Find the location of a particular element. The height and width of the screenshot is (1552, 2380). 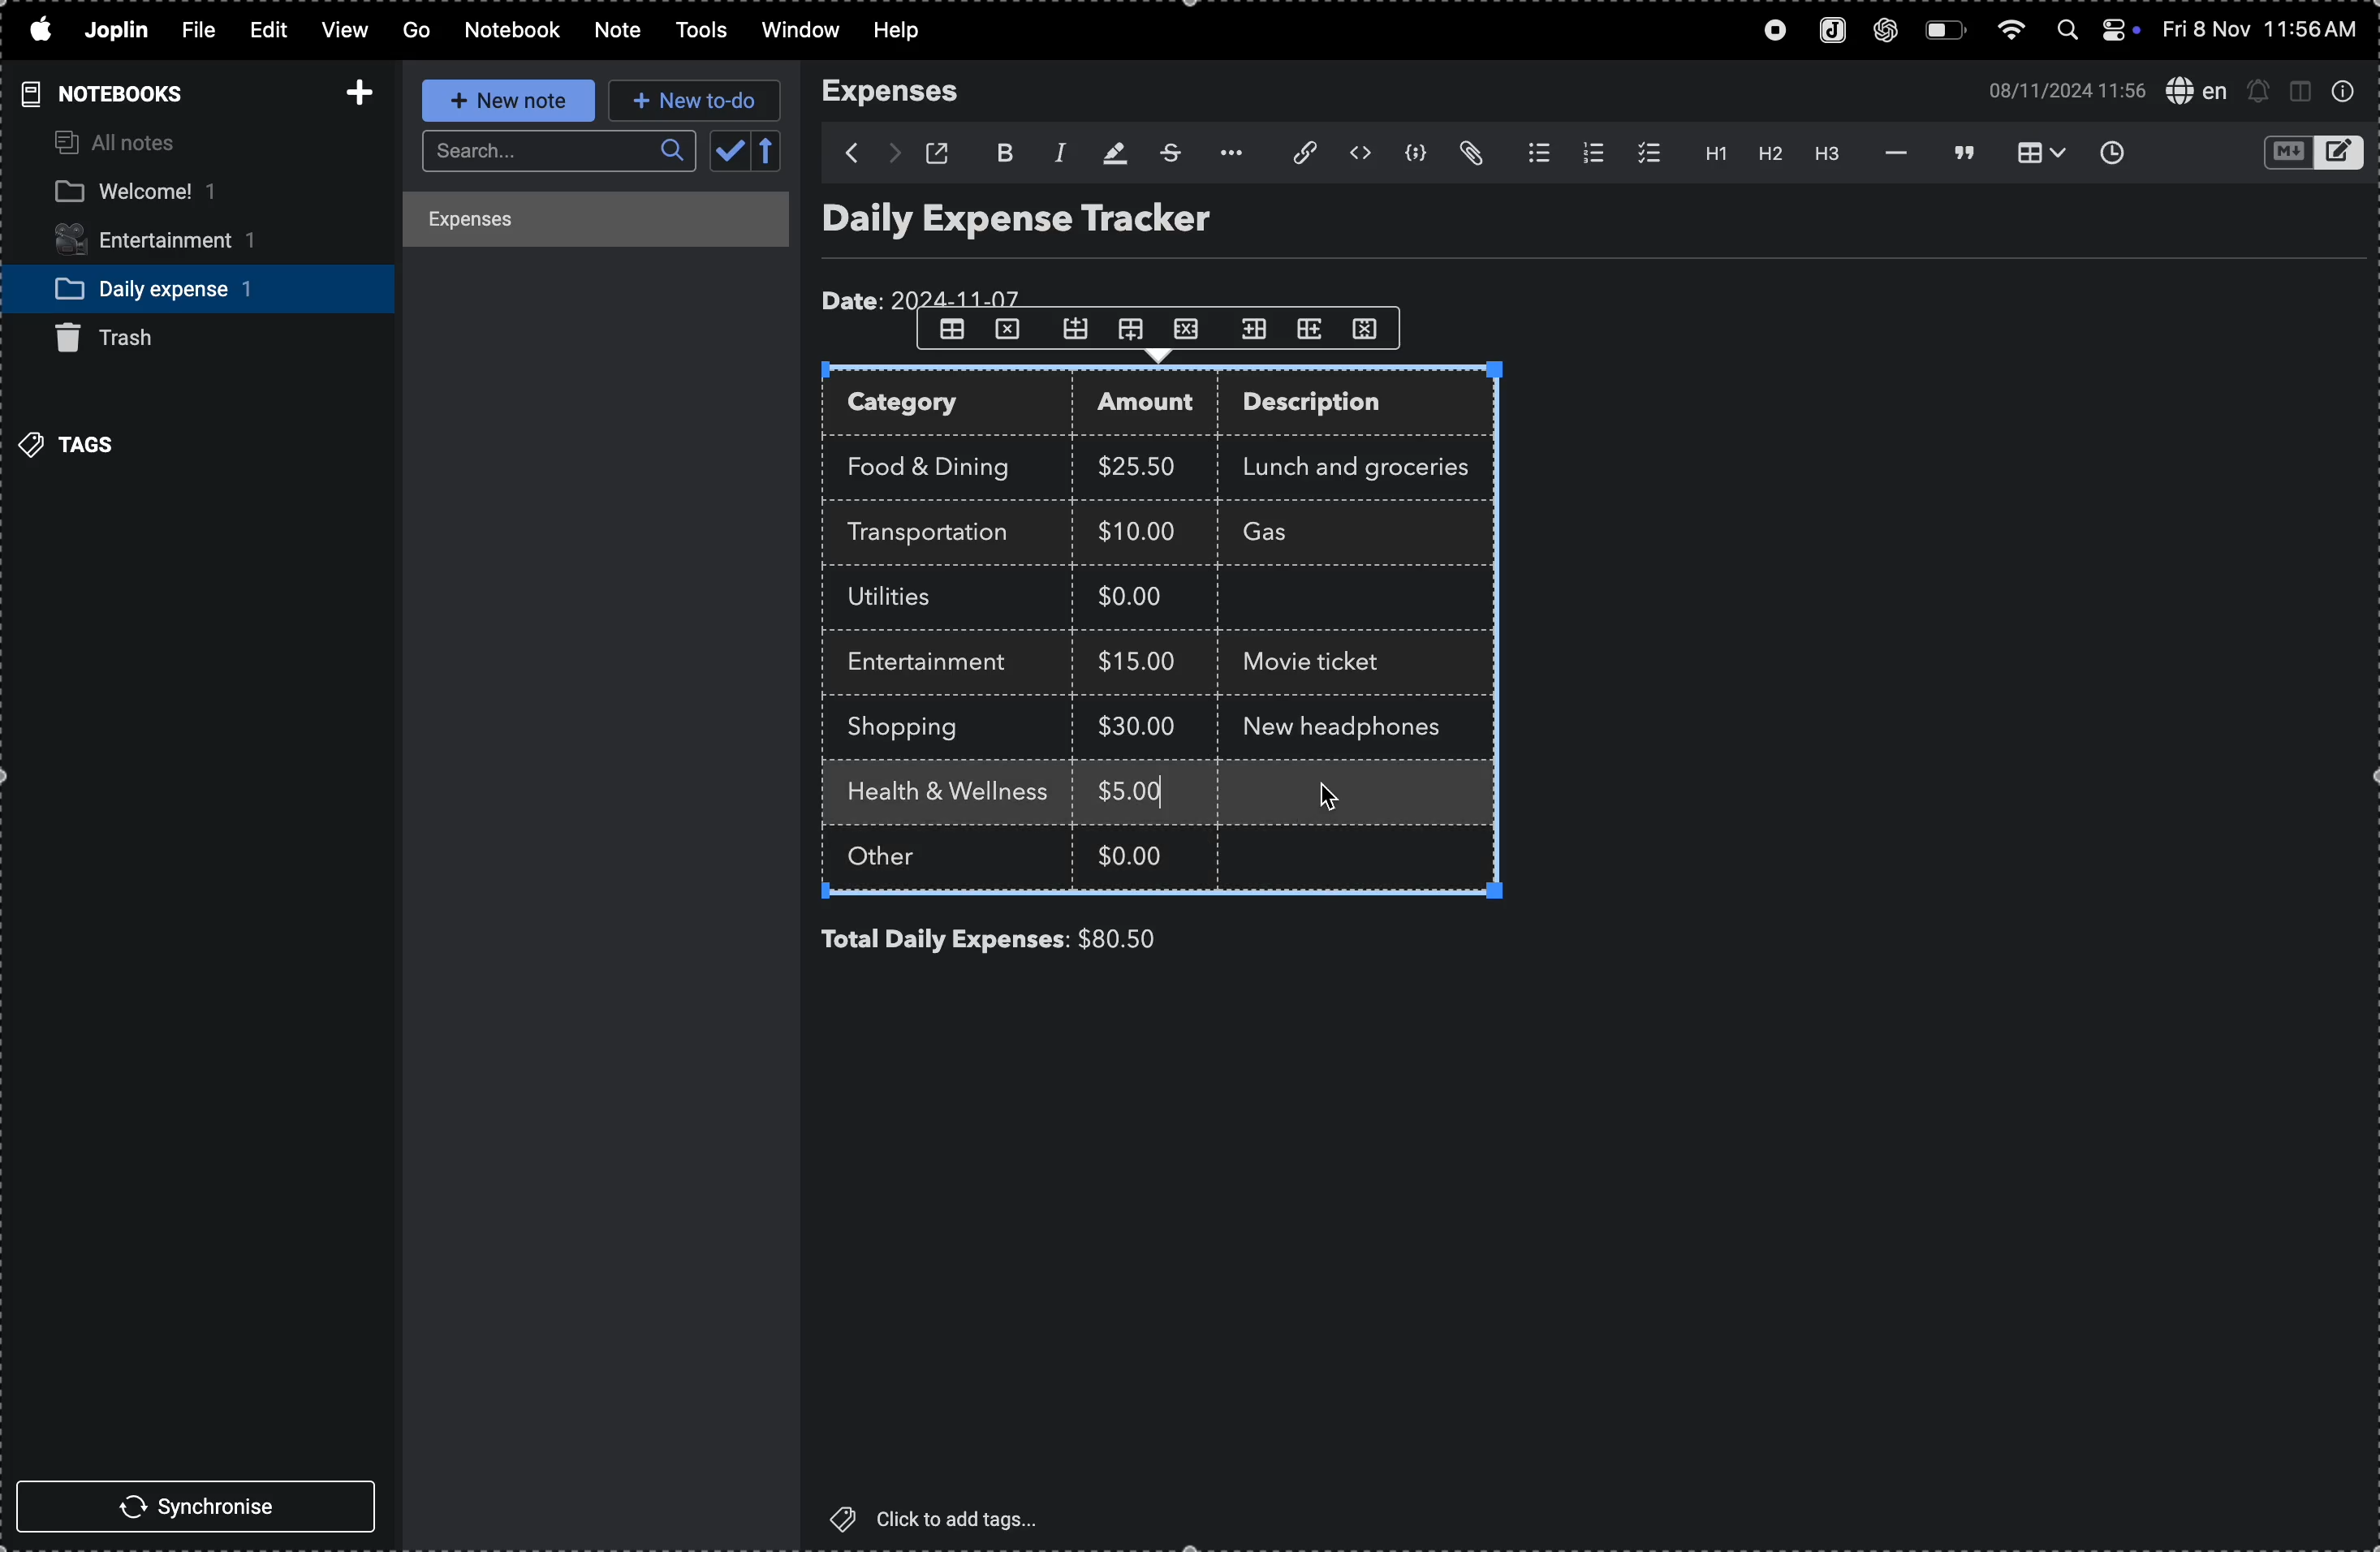

daily expense notebook is located at coordinates (182, 287).